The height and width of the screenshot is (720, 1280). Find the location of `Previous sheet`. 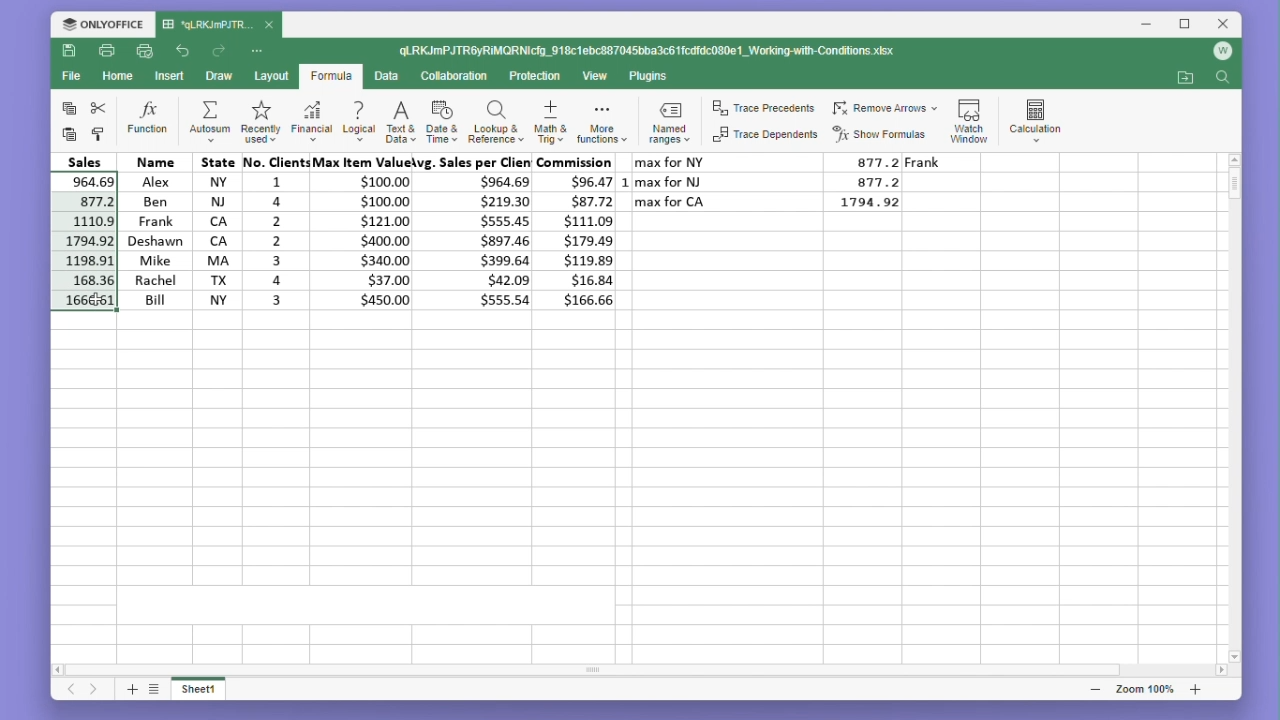

Previous sheet is located at coordinates (64, 693).